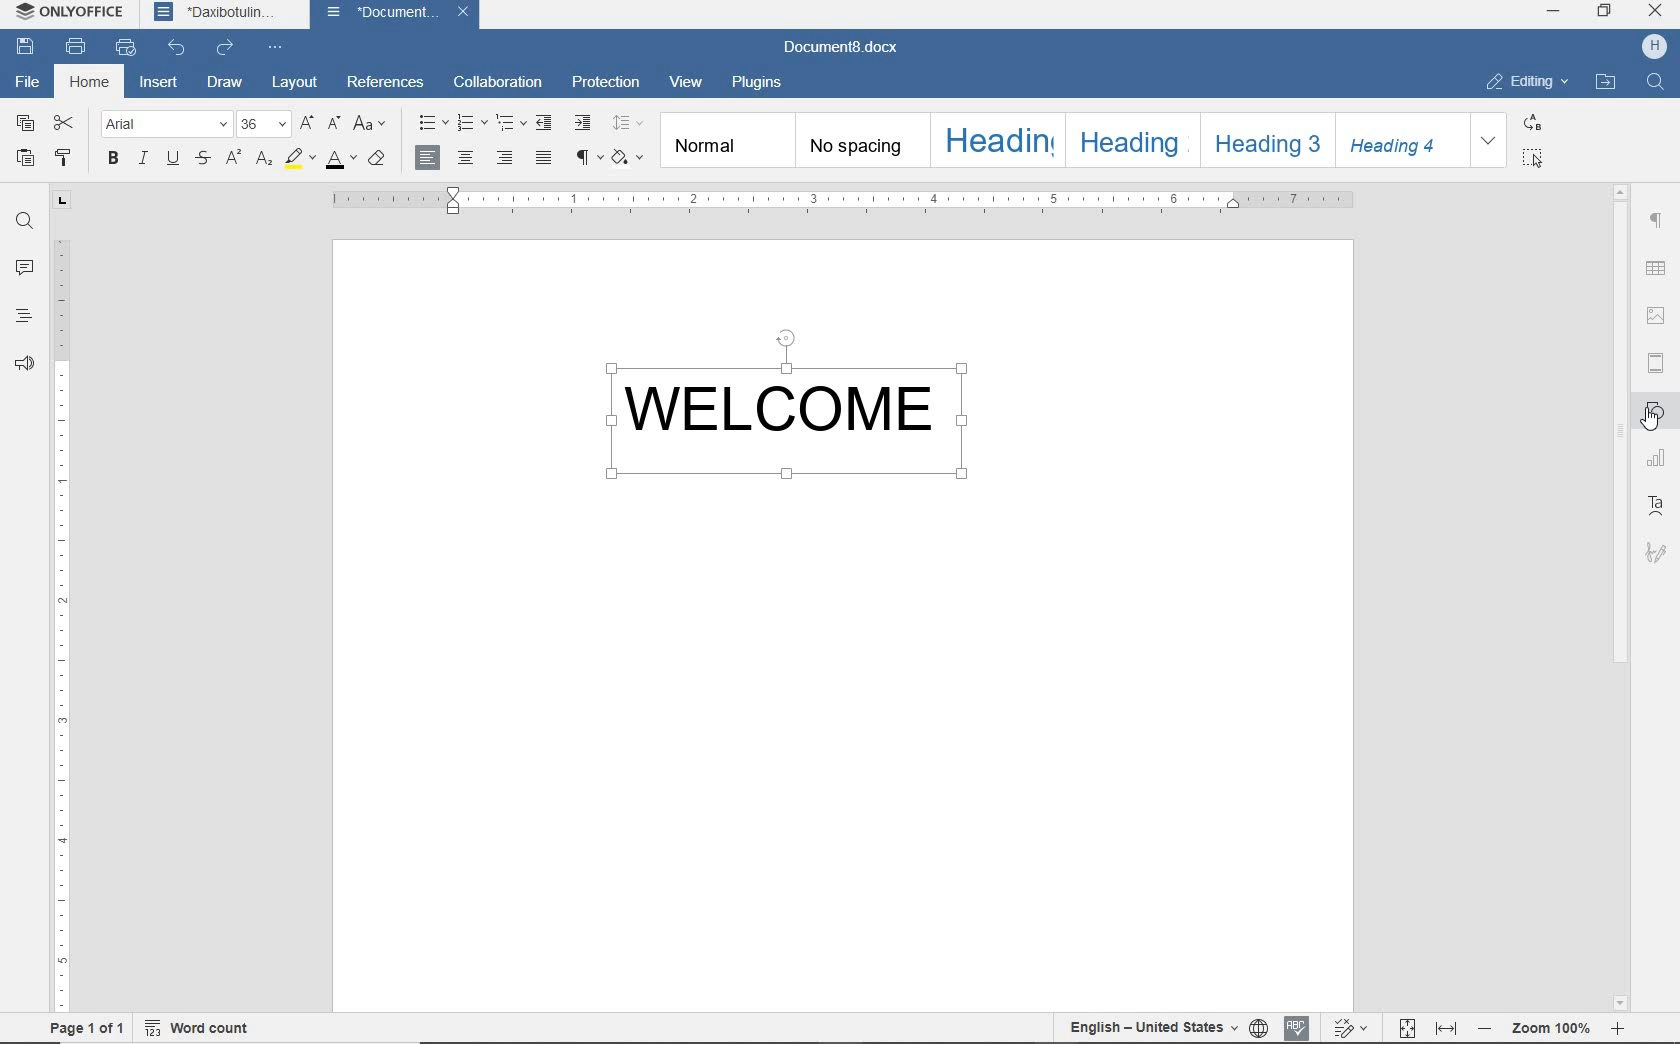 The height and width of the screenshot is (1044, 1680). Describe the element at coordinates (371, 124) in the screenshot. I see `CHANGE CASE` at that location.